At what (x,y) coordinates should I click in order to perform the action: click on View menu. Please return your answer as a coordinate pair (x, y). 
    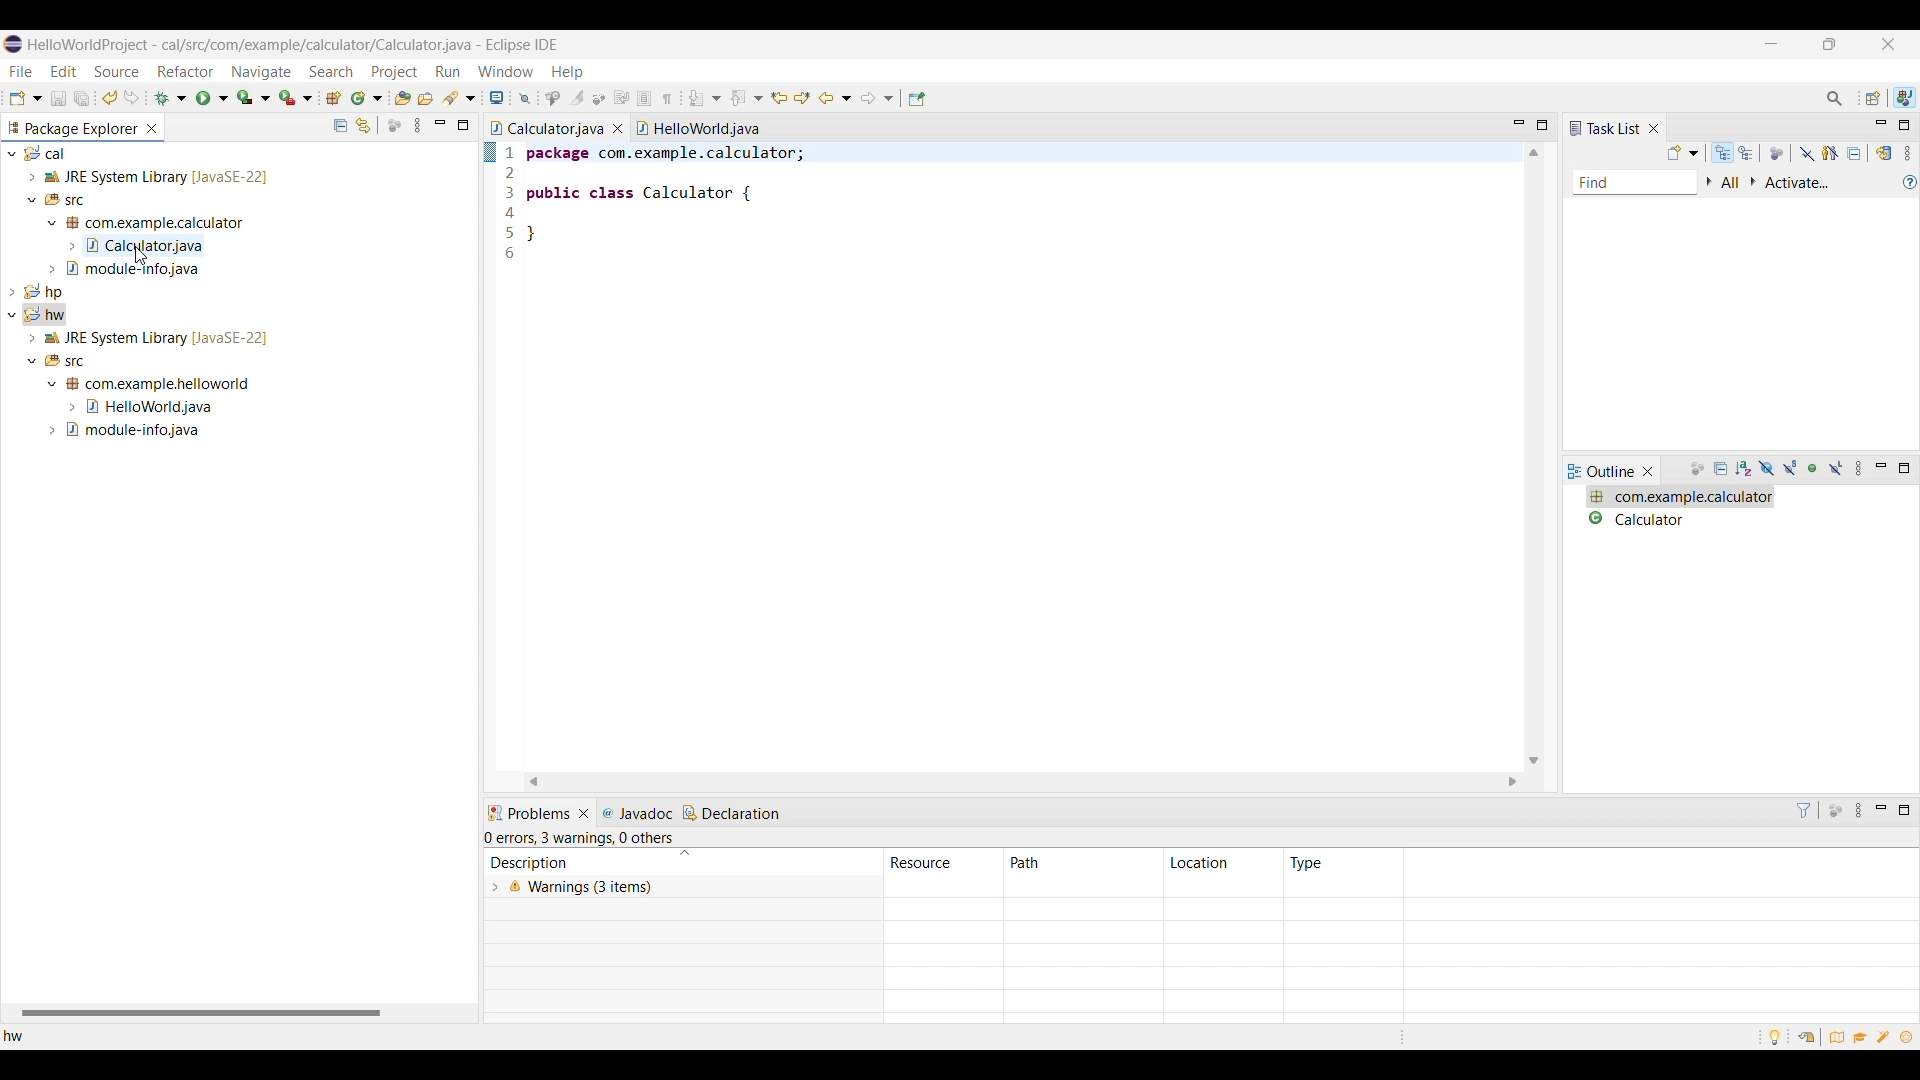
    Looking at the image, I should click on (417, 125).